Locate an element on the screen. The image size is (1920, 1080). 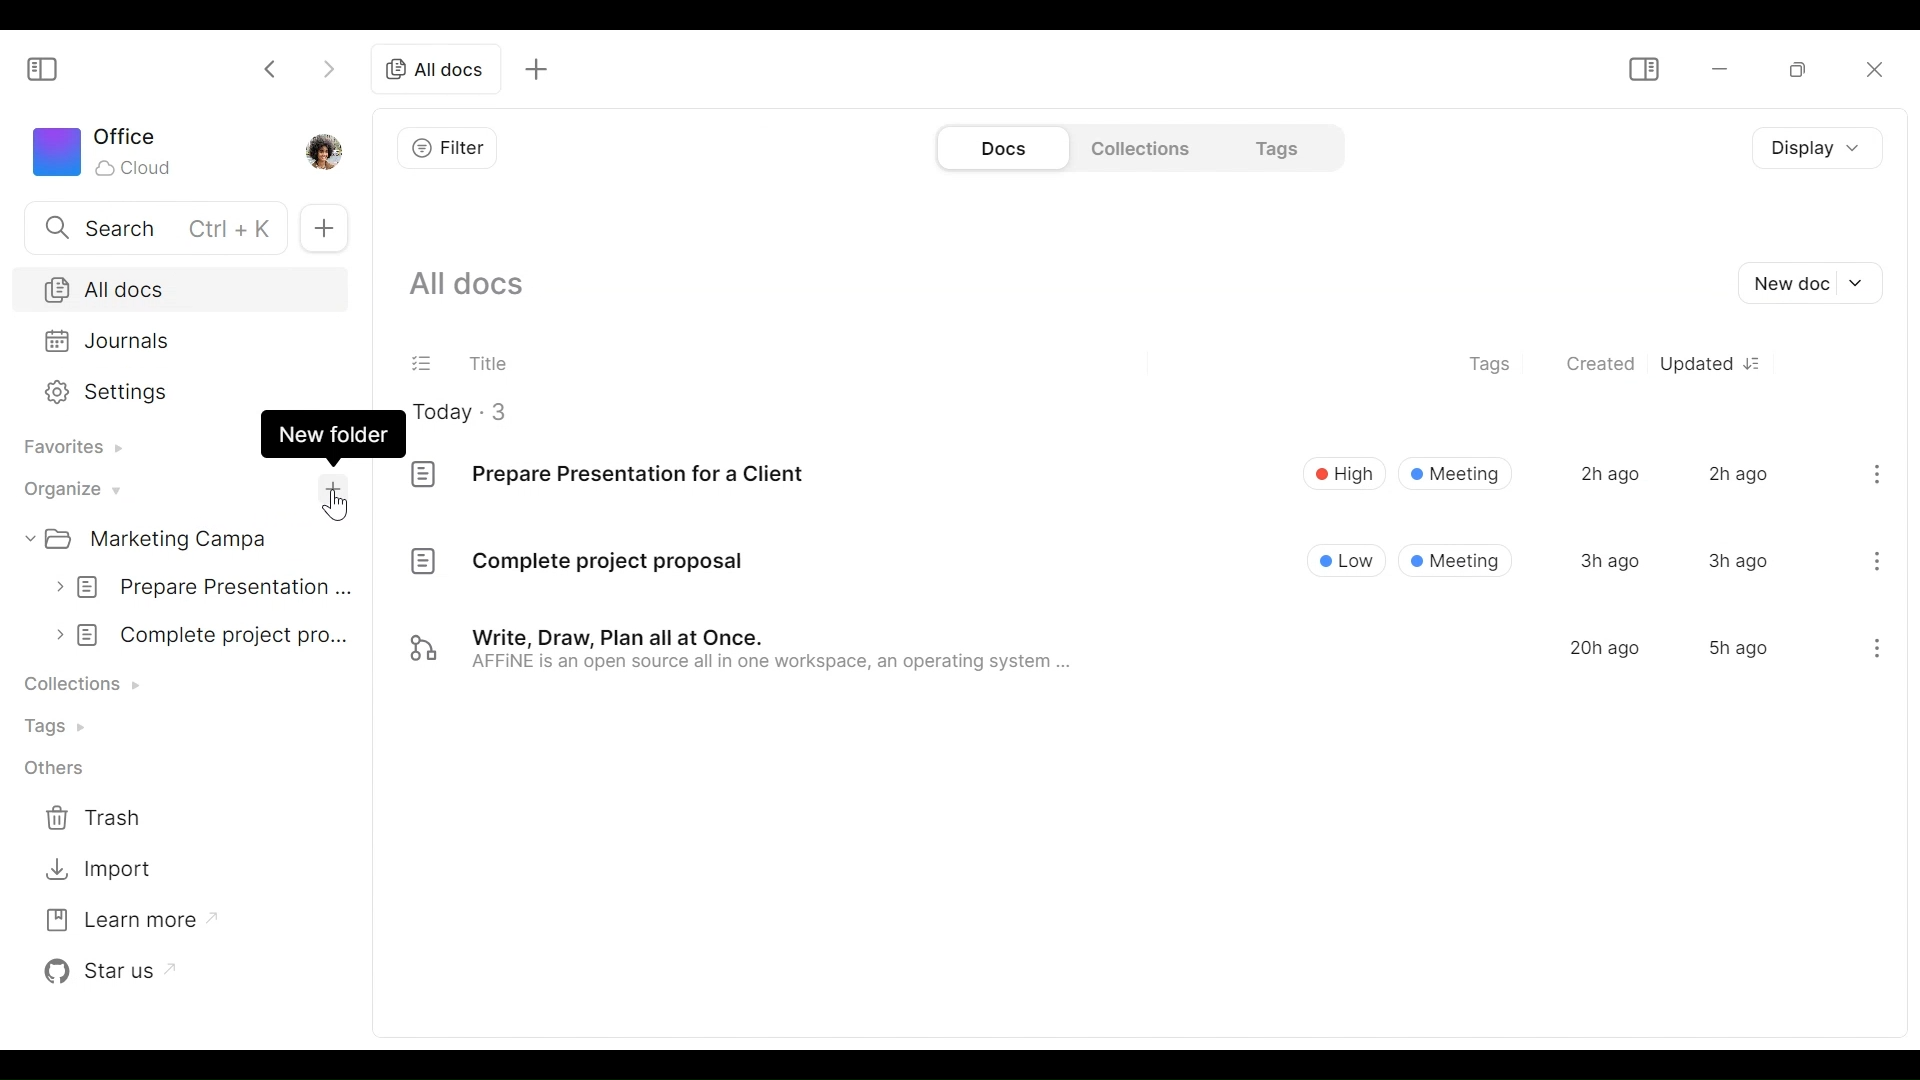
Tags is located at coordinates (56, 726).